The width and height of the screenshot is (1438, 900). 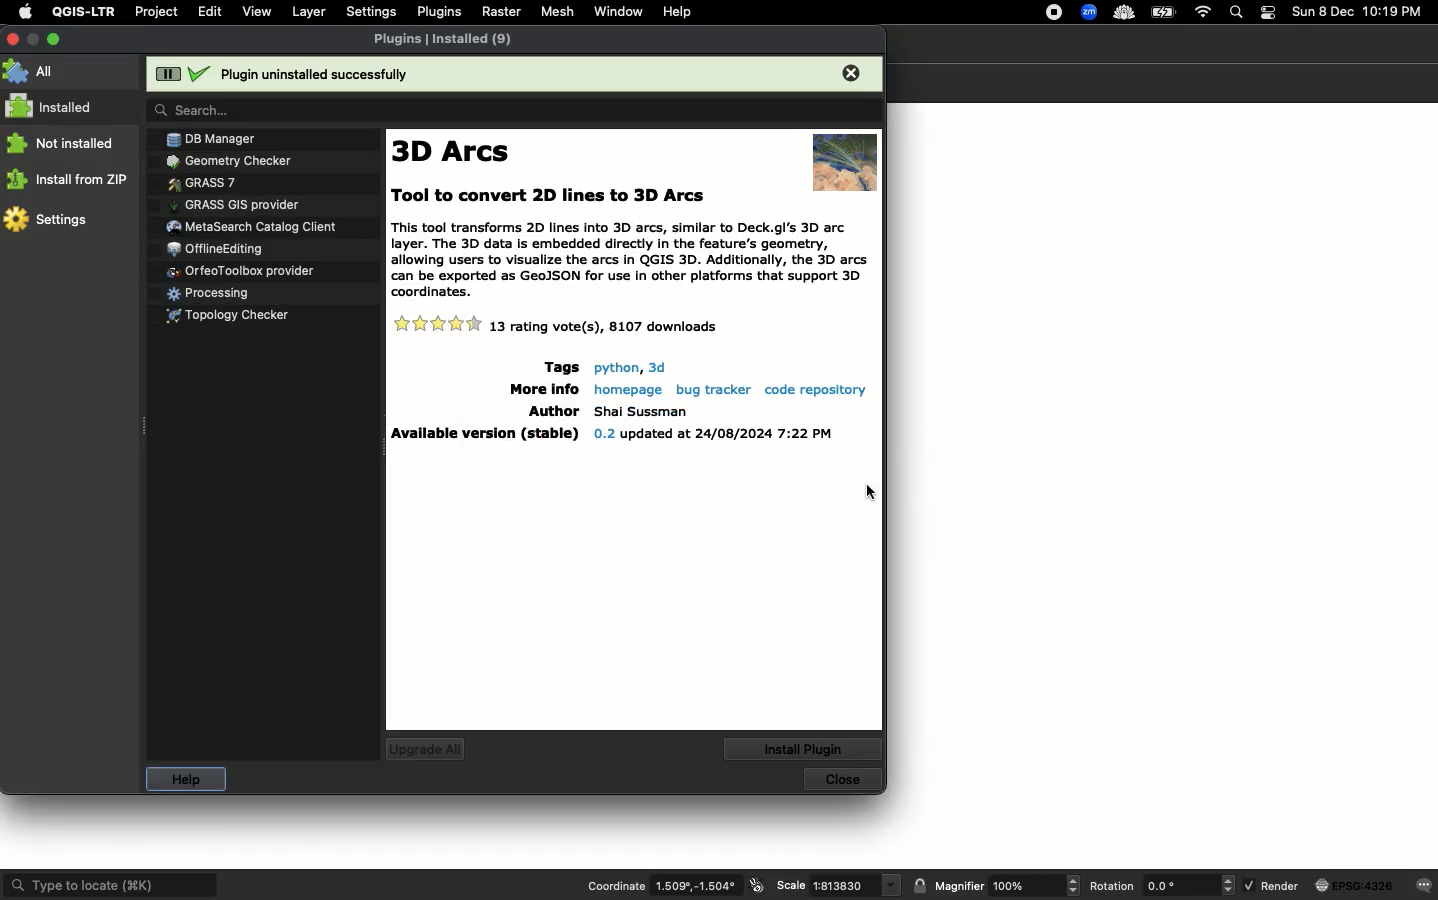 What do you see at coordinates (618, 11) in the screenshot?
I see `Window` at bounding box center [618, 11].